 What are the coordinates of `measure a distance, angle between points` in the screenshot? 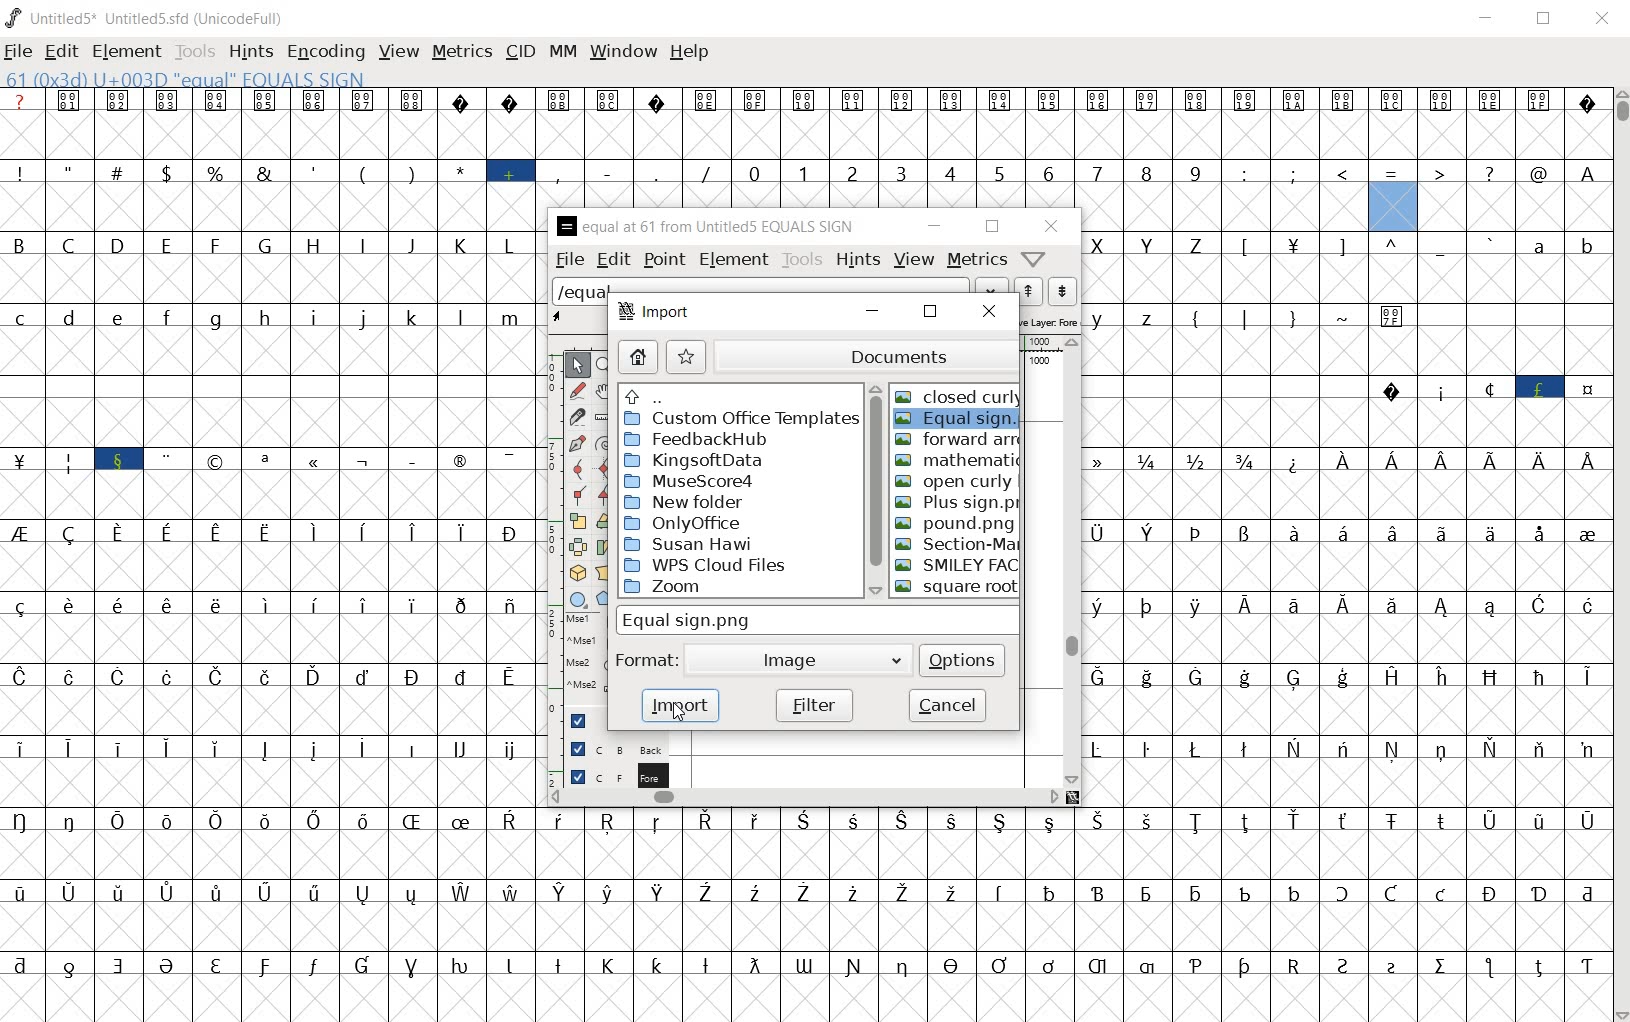 It's located at (606, 416).